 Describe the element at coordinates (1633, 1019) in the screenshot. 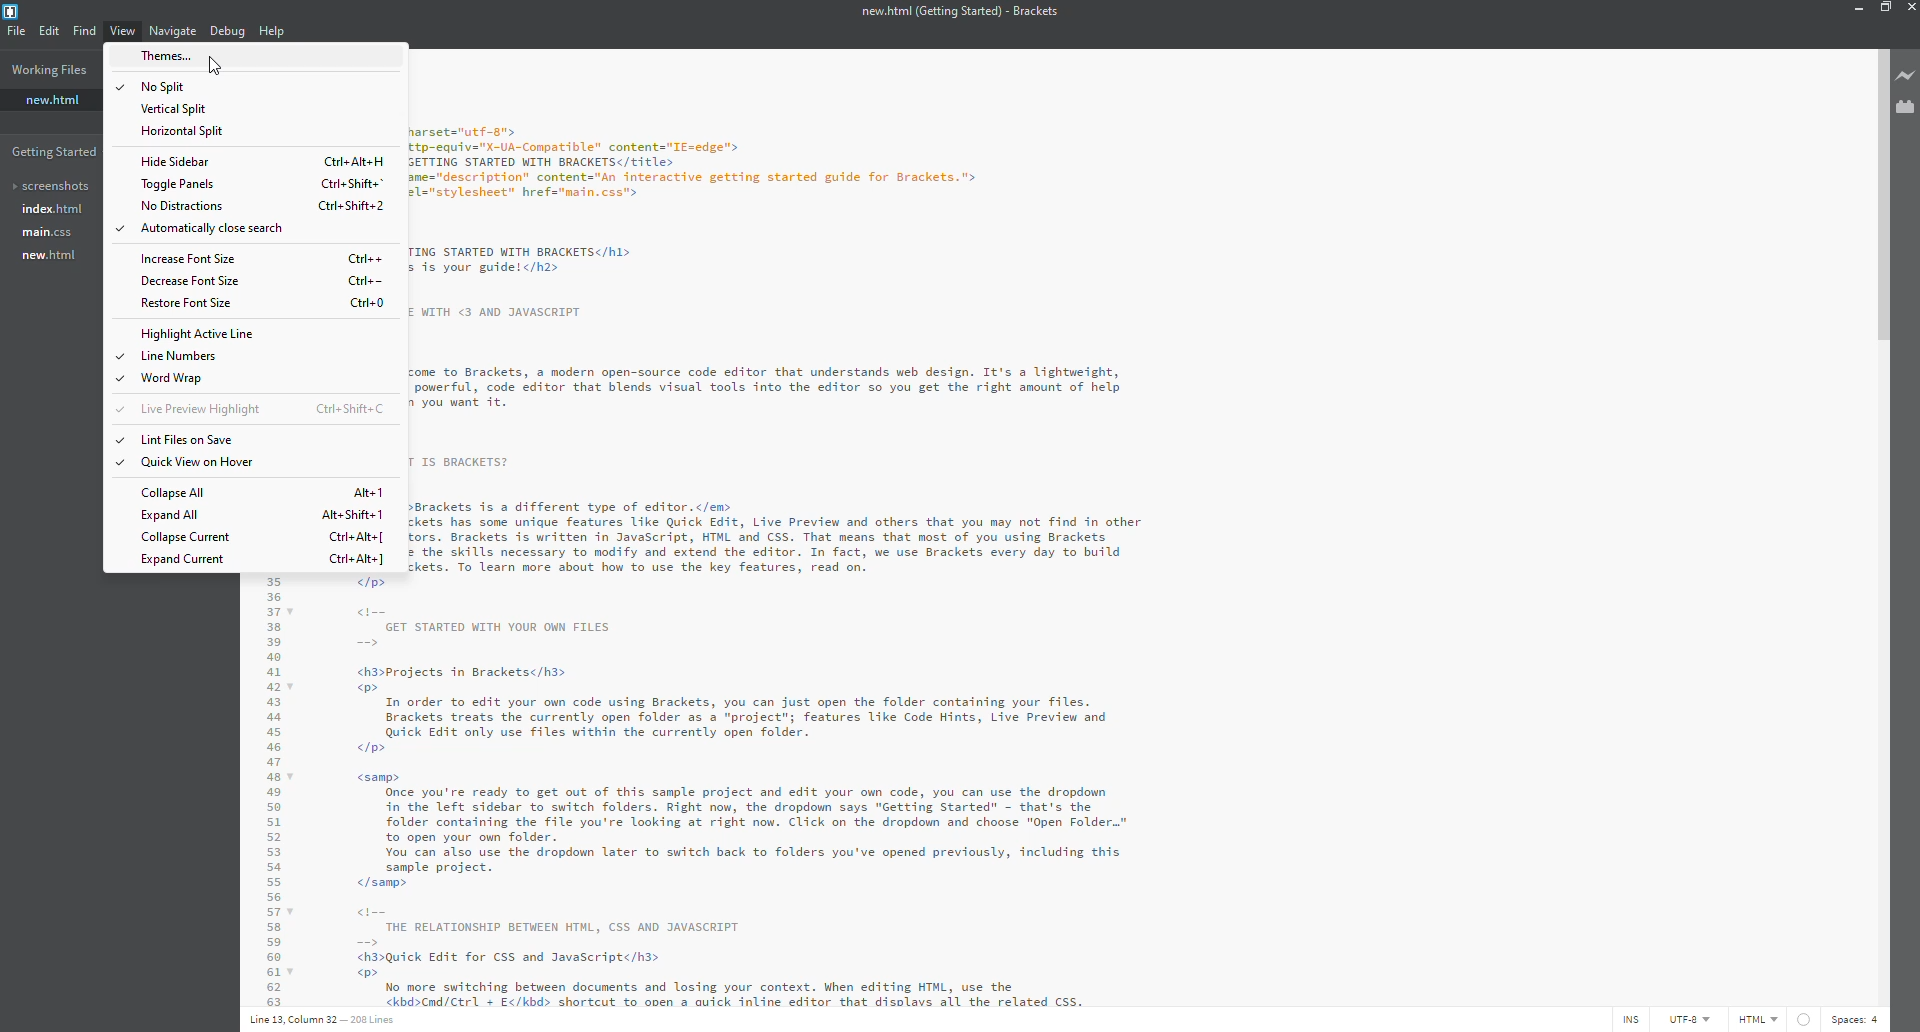

I see `ins` at that location.